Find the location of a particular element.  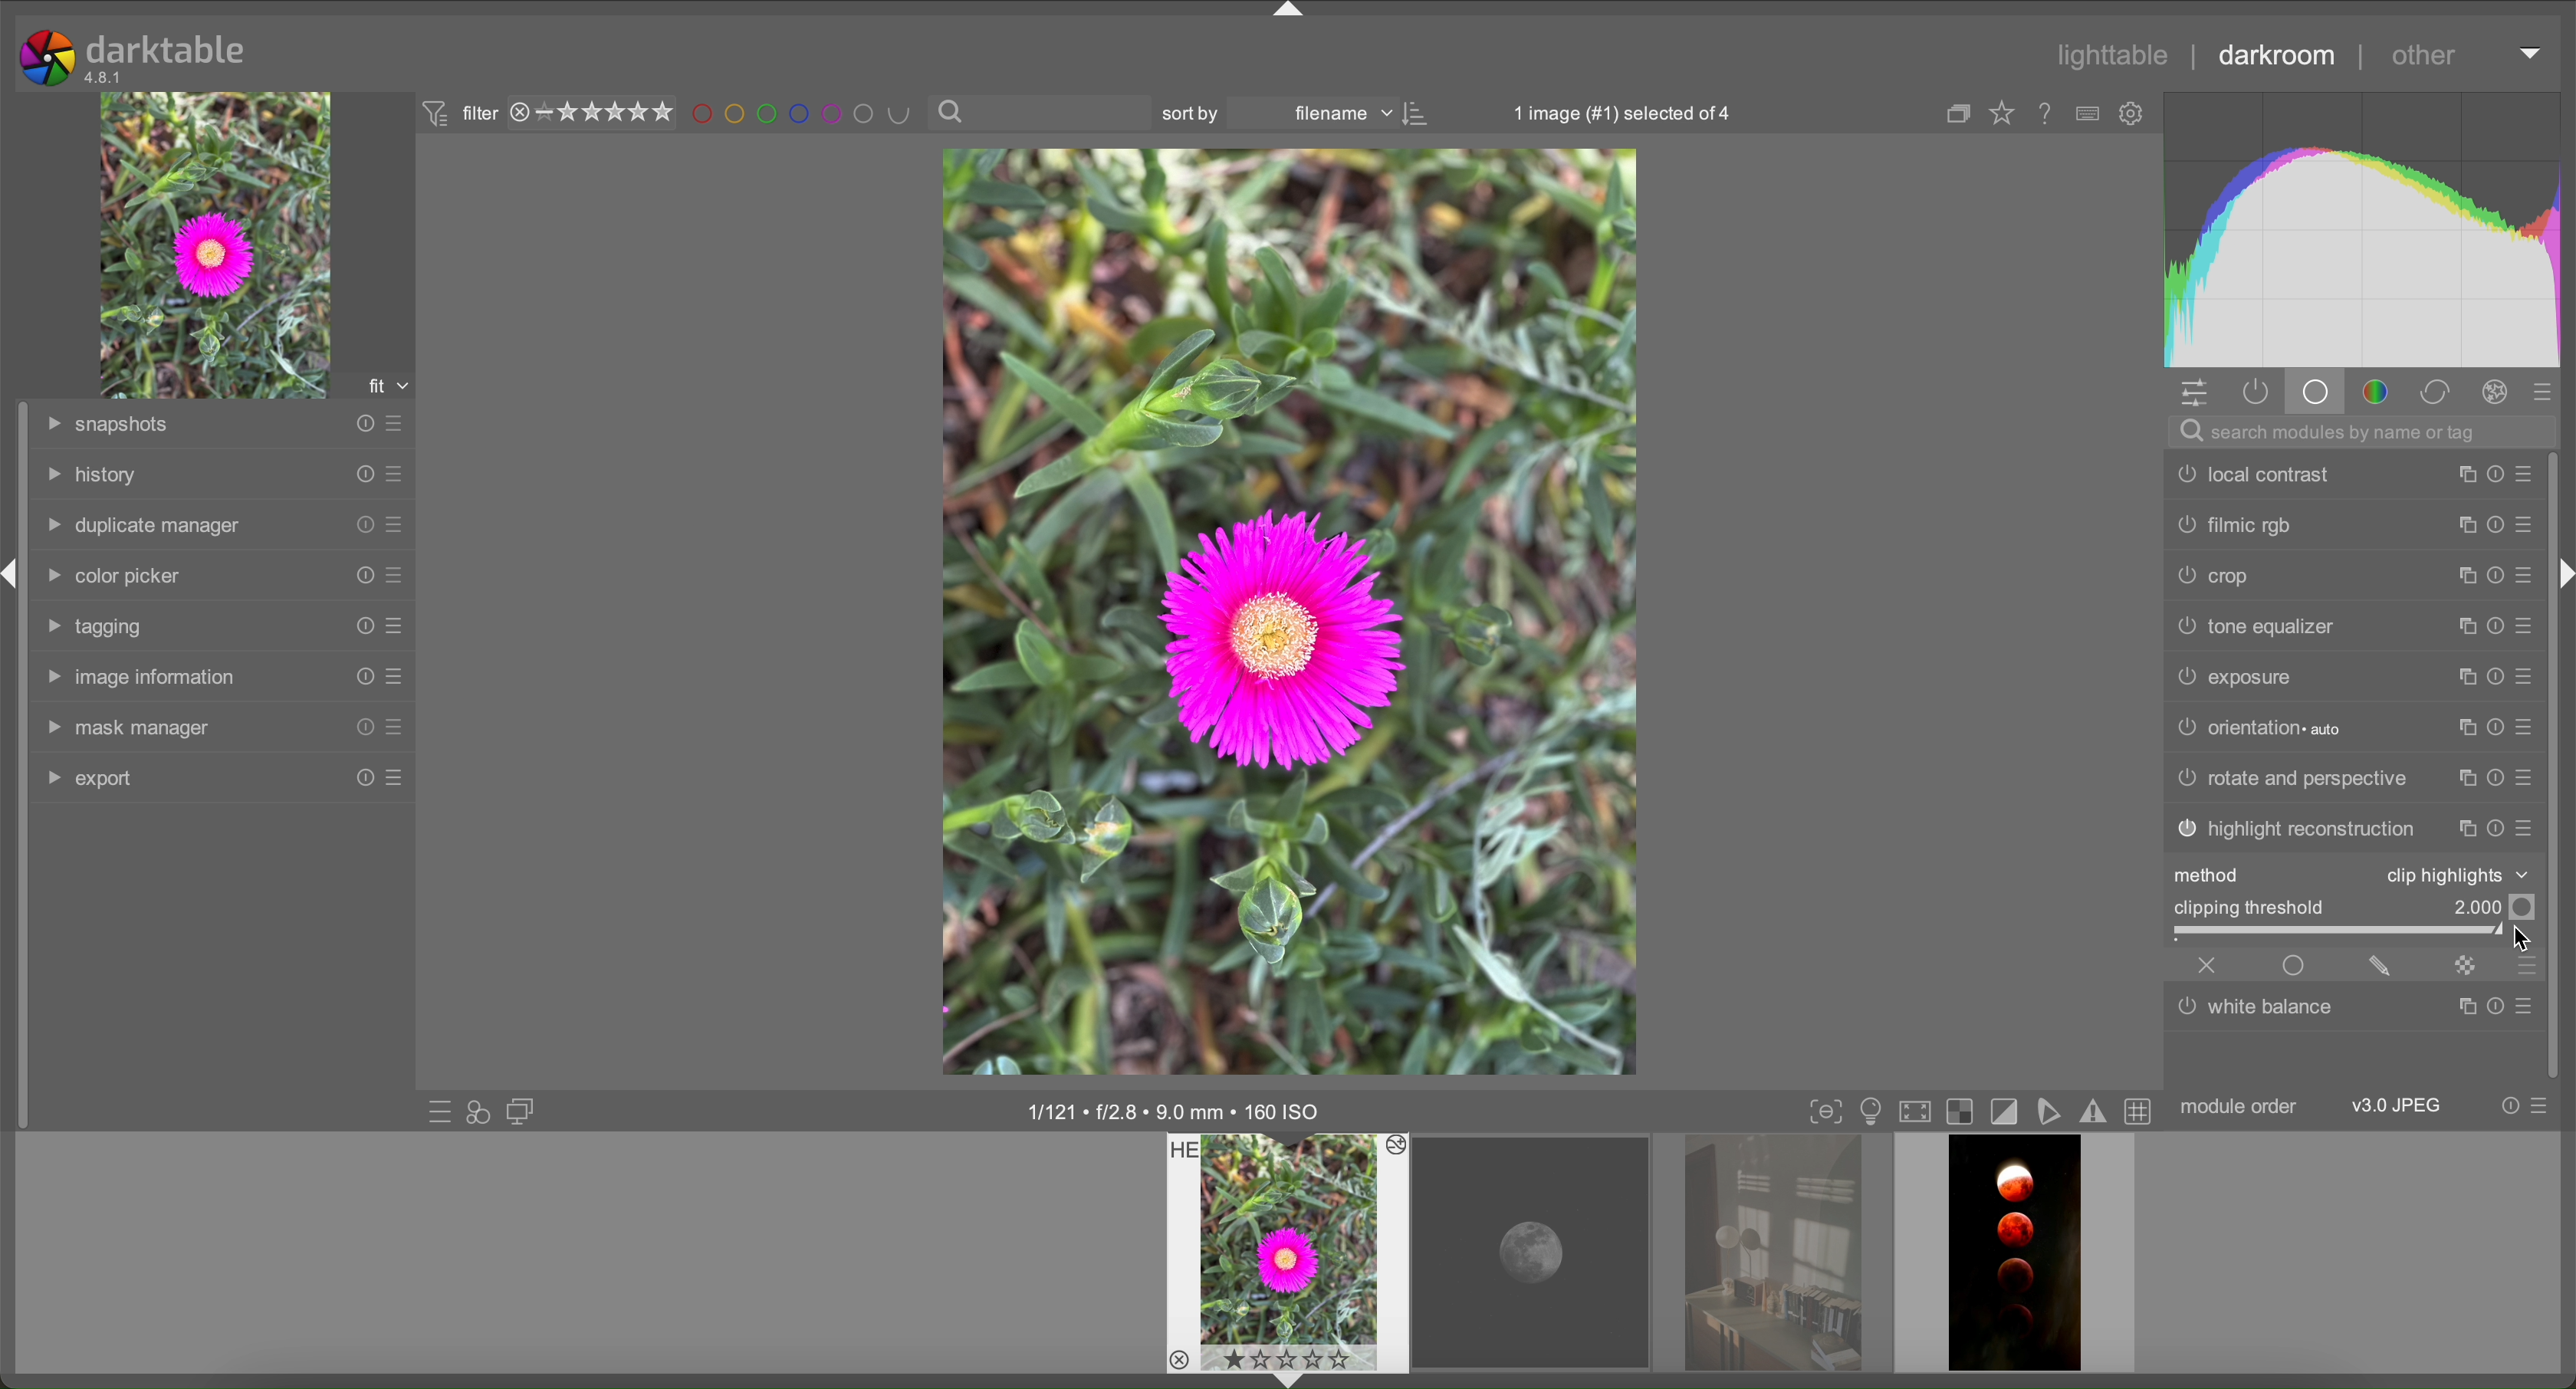

copy is located at coordinates (2459, 575).